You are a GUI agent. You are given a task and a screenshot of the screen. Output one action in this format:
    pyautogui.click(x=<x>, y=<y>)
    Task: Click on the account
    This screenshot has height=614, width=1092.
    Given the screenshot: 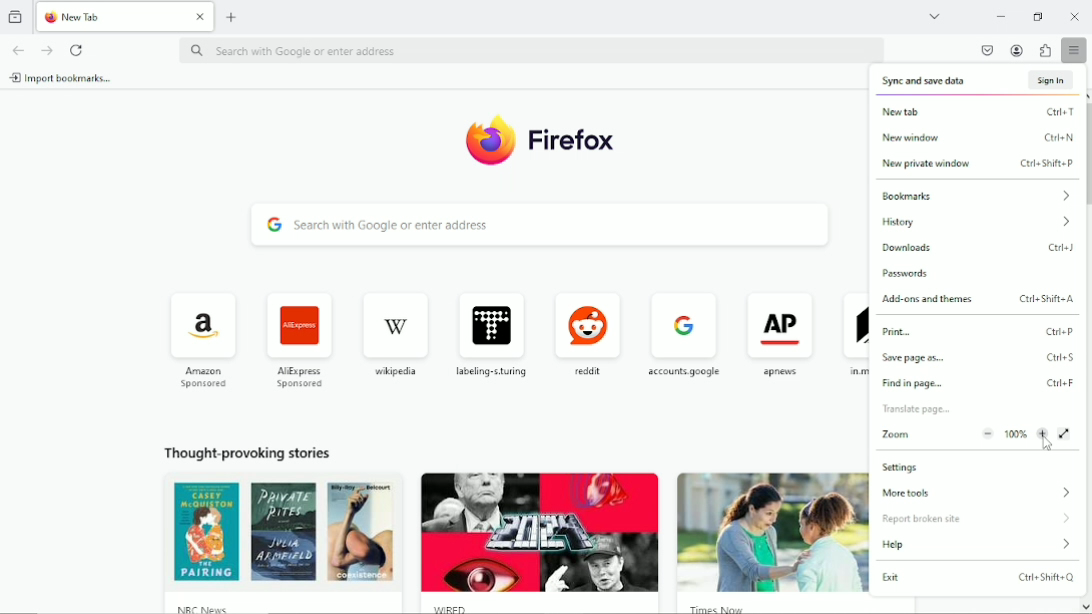 What is the action you would take?
    pyautogui.click(x=1017, y=50)
    